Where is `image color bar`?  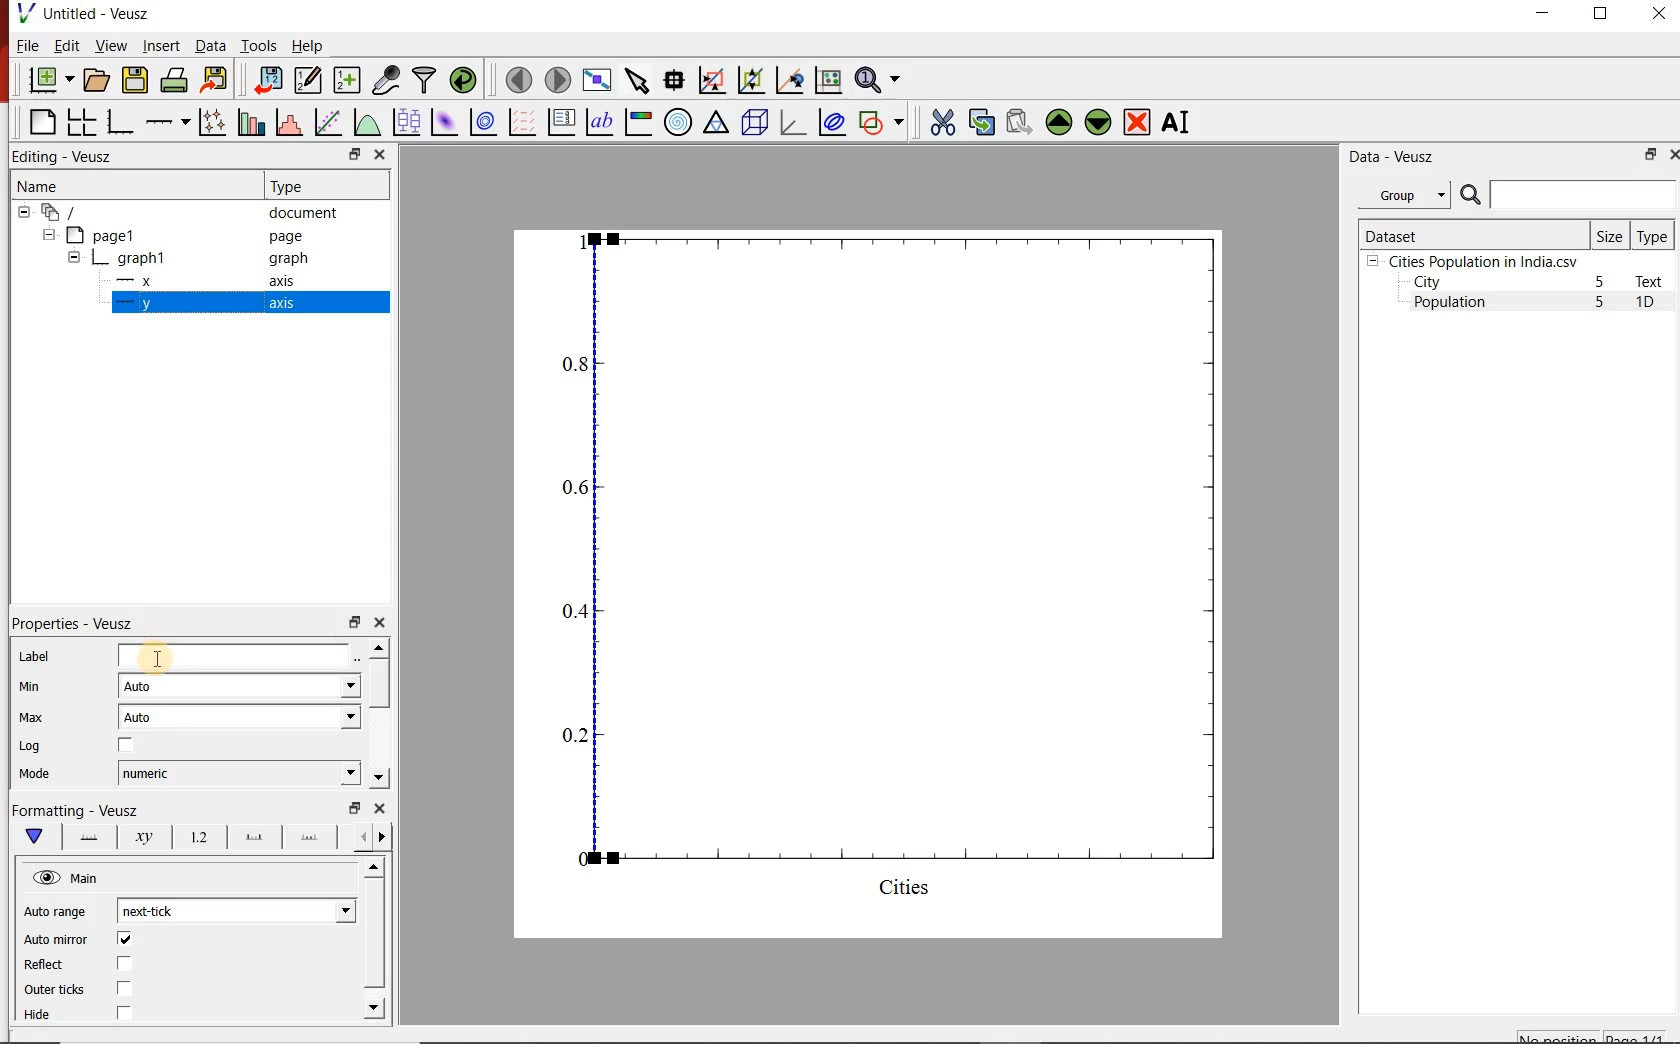
image color bar is located at coordinates (638, 122).